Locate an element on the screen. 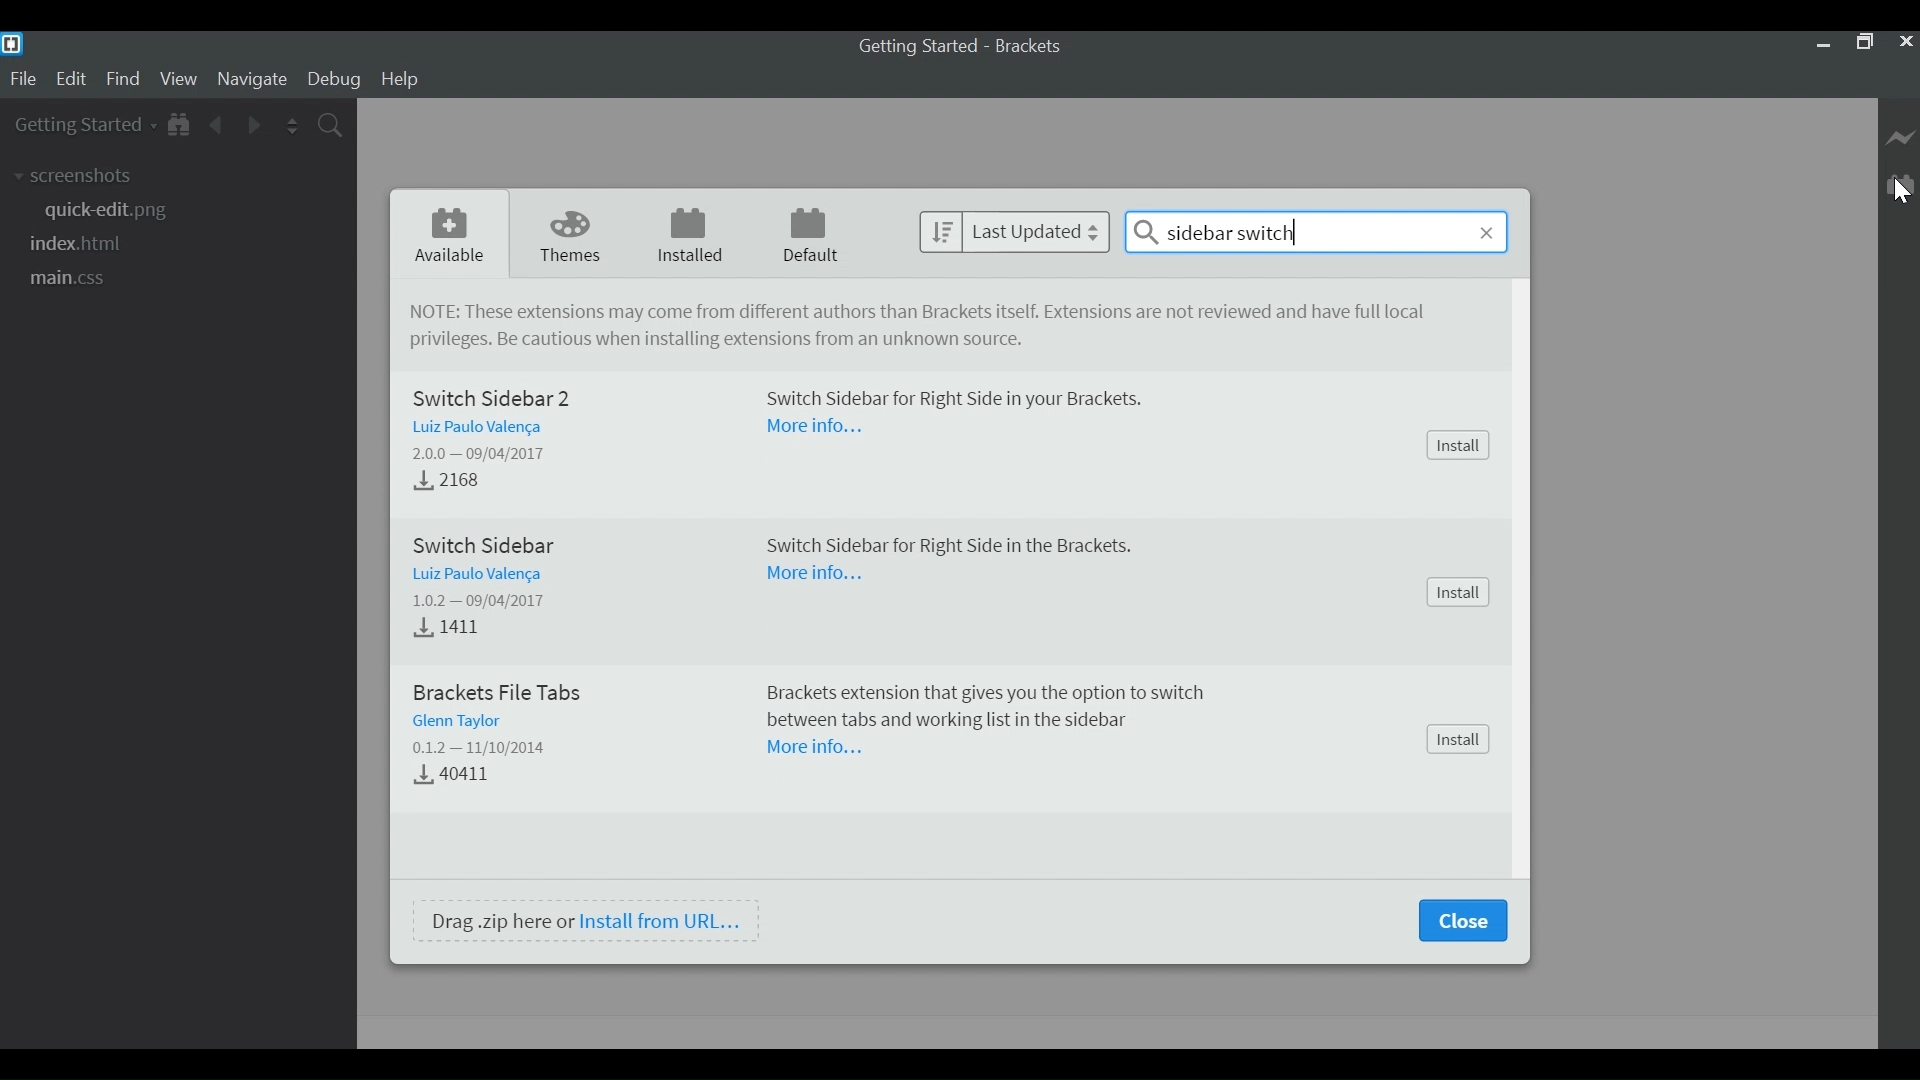 The height and width of the screenshot is (1080, 1920). More Information is located at coordinates (815, 426).